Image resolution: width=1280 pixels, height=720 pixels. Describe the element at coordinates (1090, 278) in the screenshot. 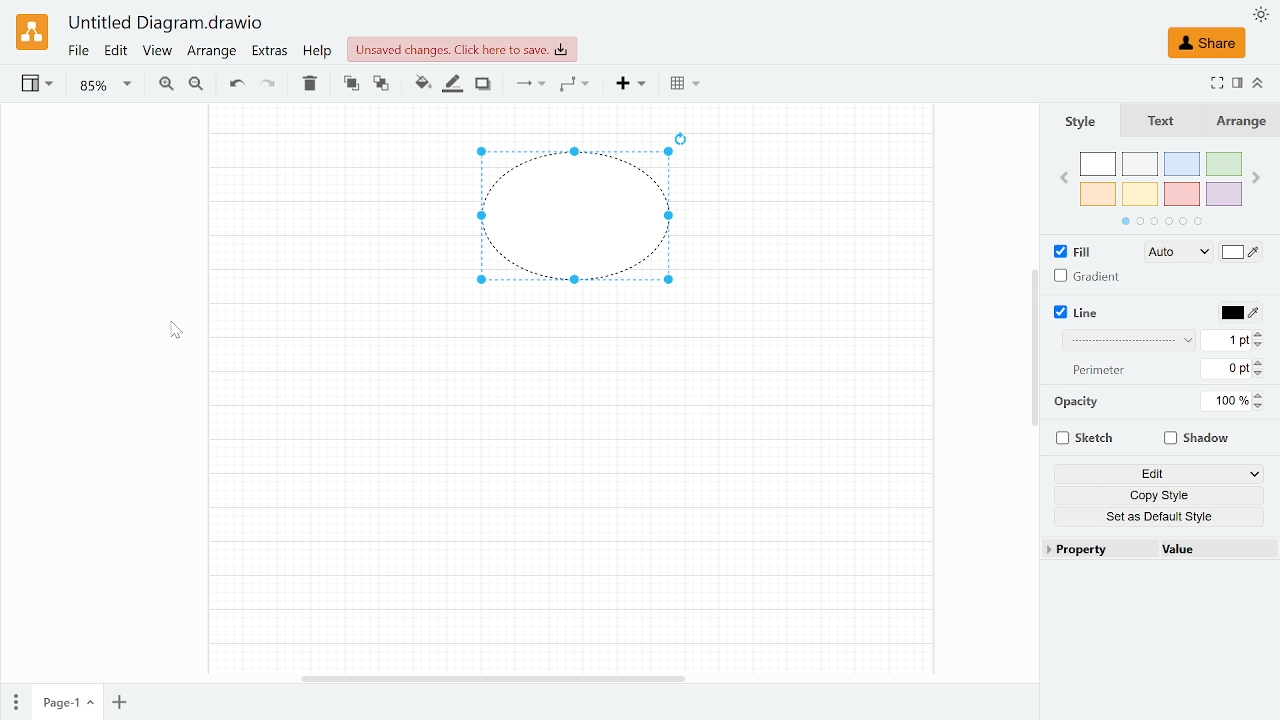

I see `Gradient` at that location.